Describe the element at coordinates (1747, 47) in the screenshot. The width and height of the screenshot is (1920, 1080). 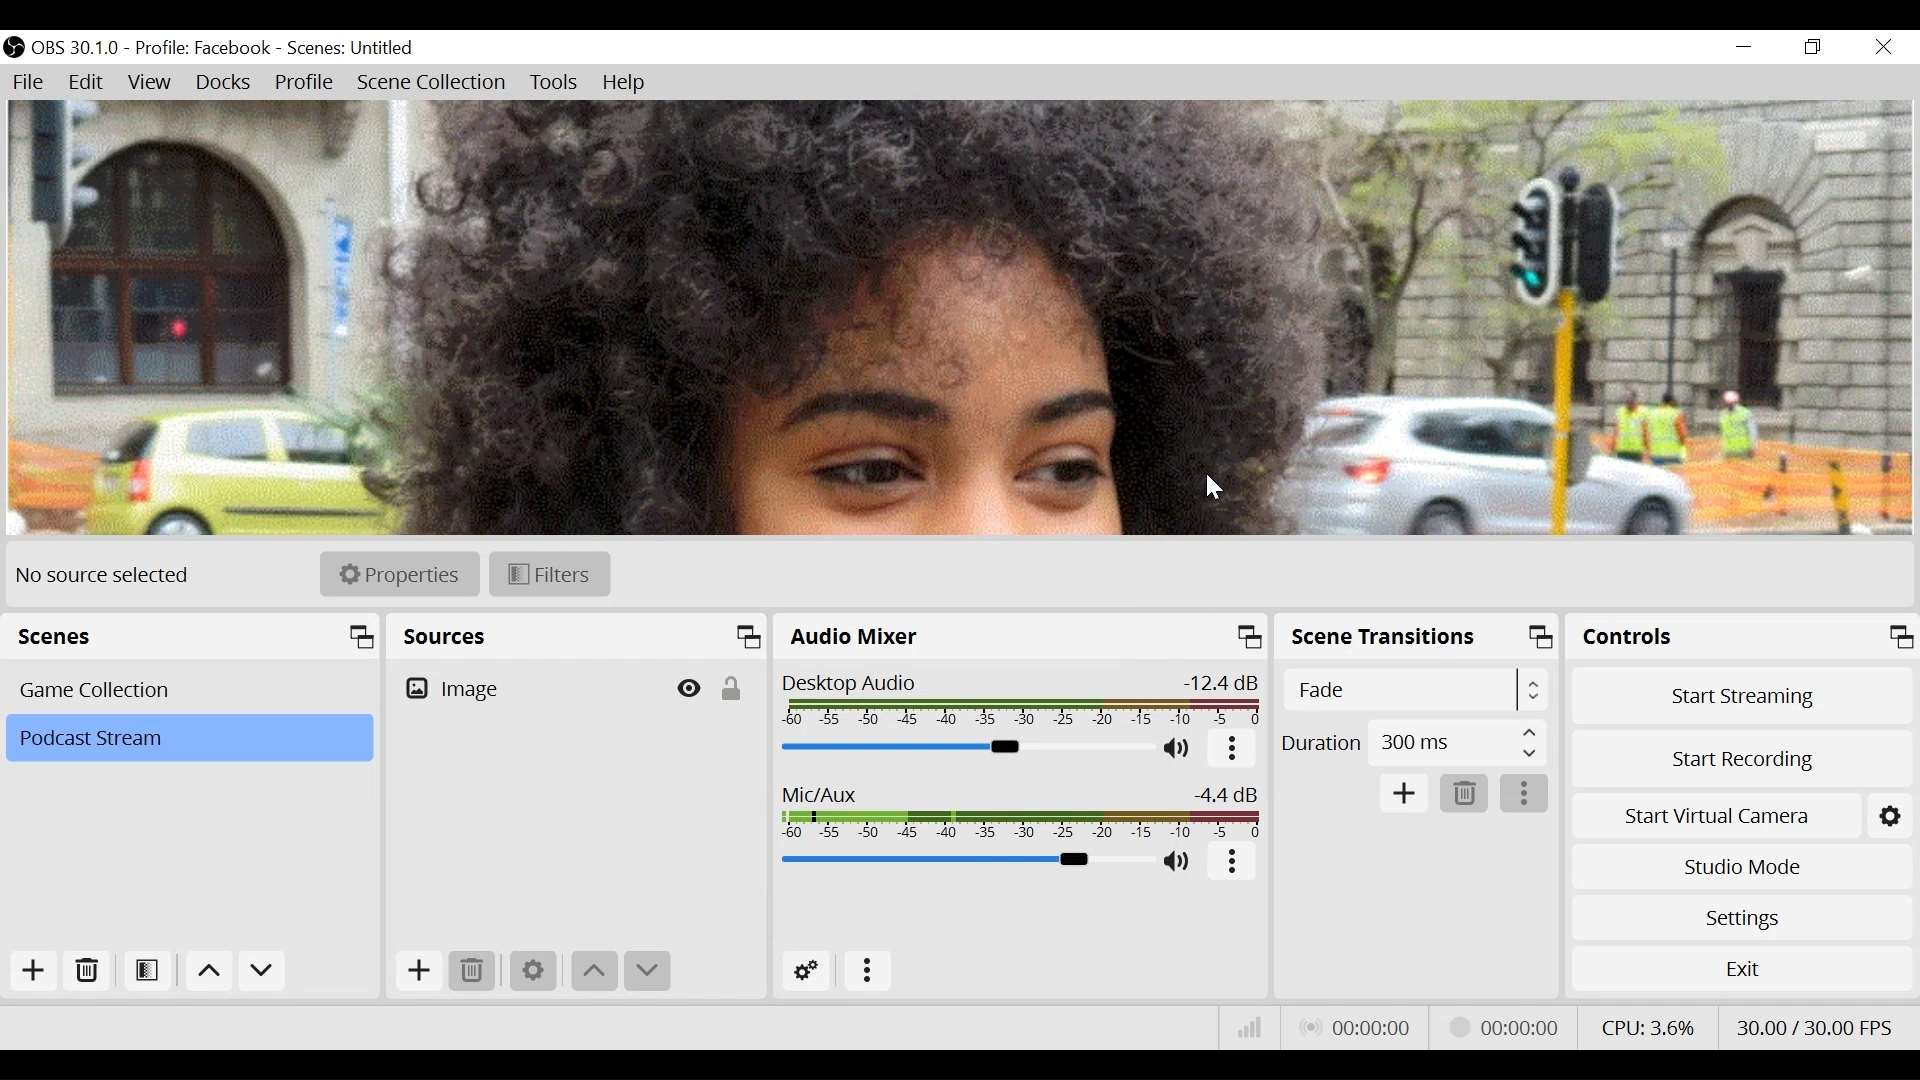
I see `Minimize` at that location.